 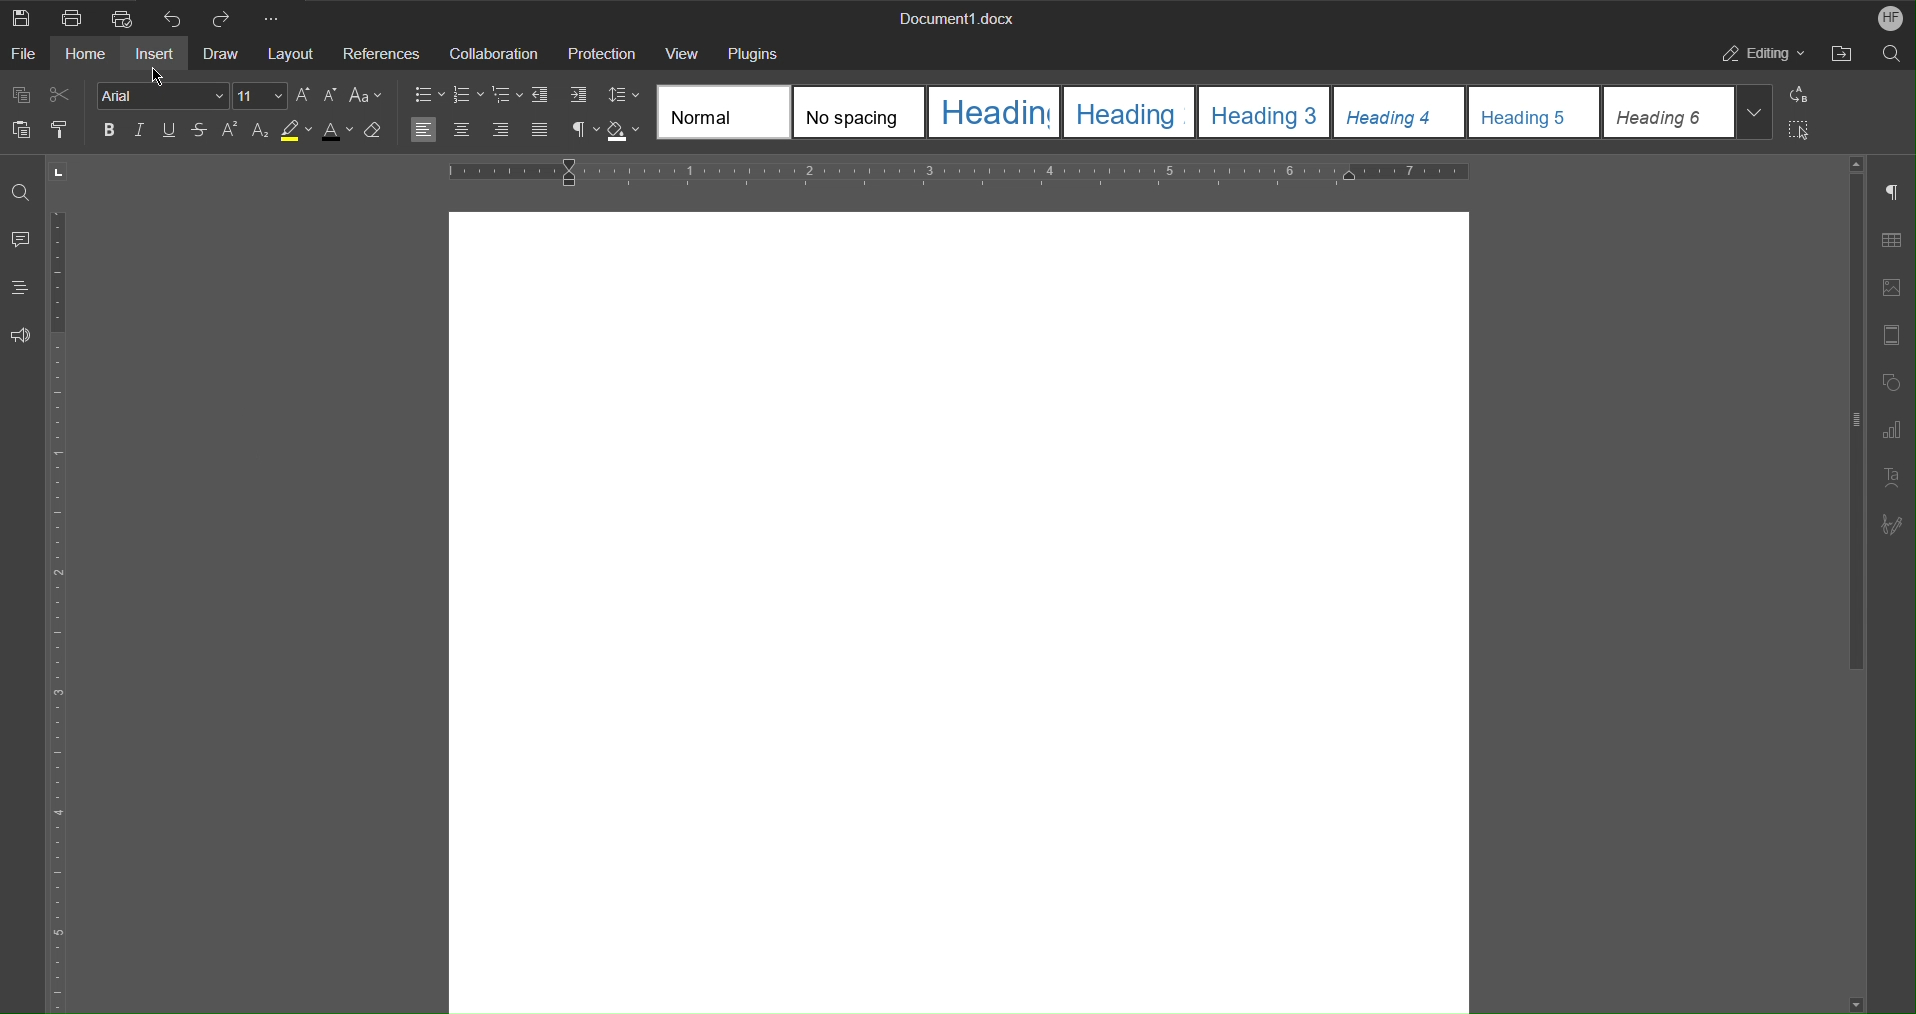 I want to click on Increase size, so click(x=305, y=97).